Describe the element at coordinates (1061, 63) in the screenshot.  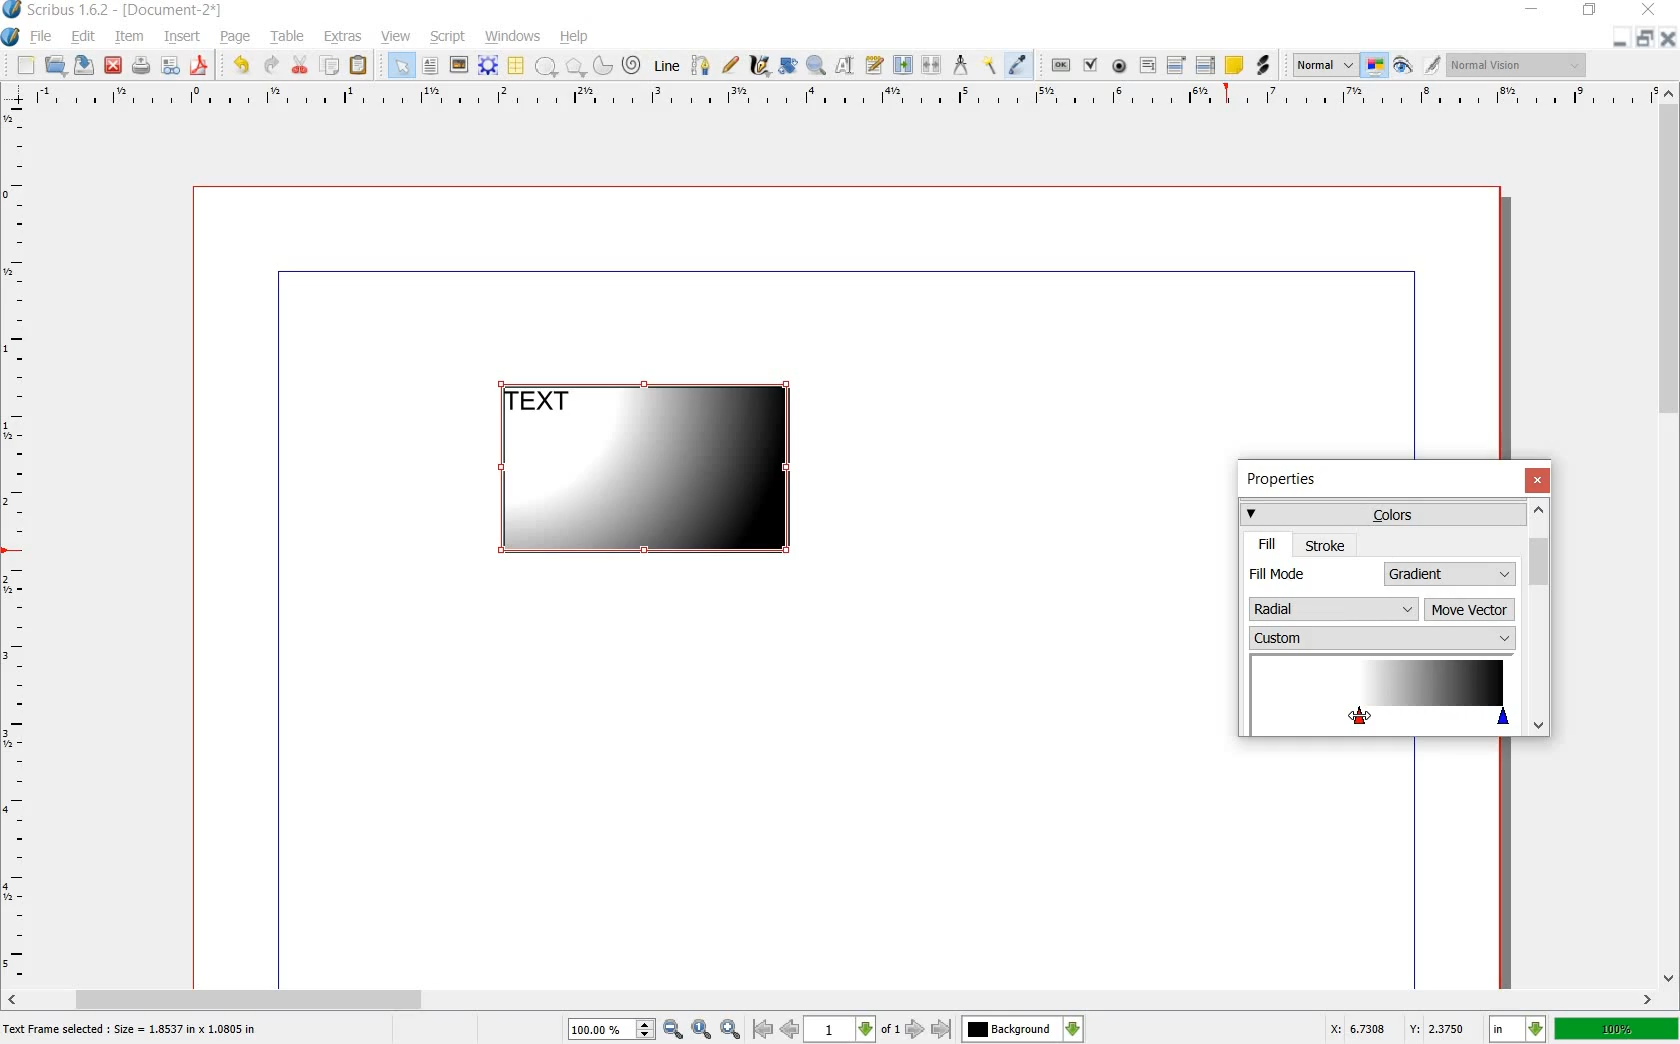
I see `pdf push button` at that location.